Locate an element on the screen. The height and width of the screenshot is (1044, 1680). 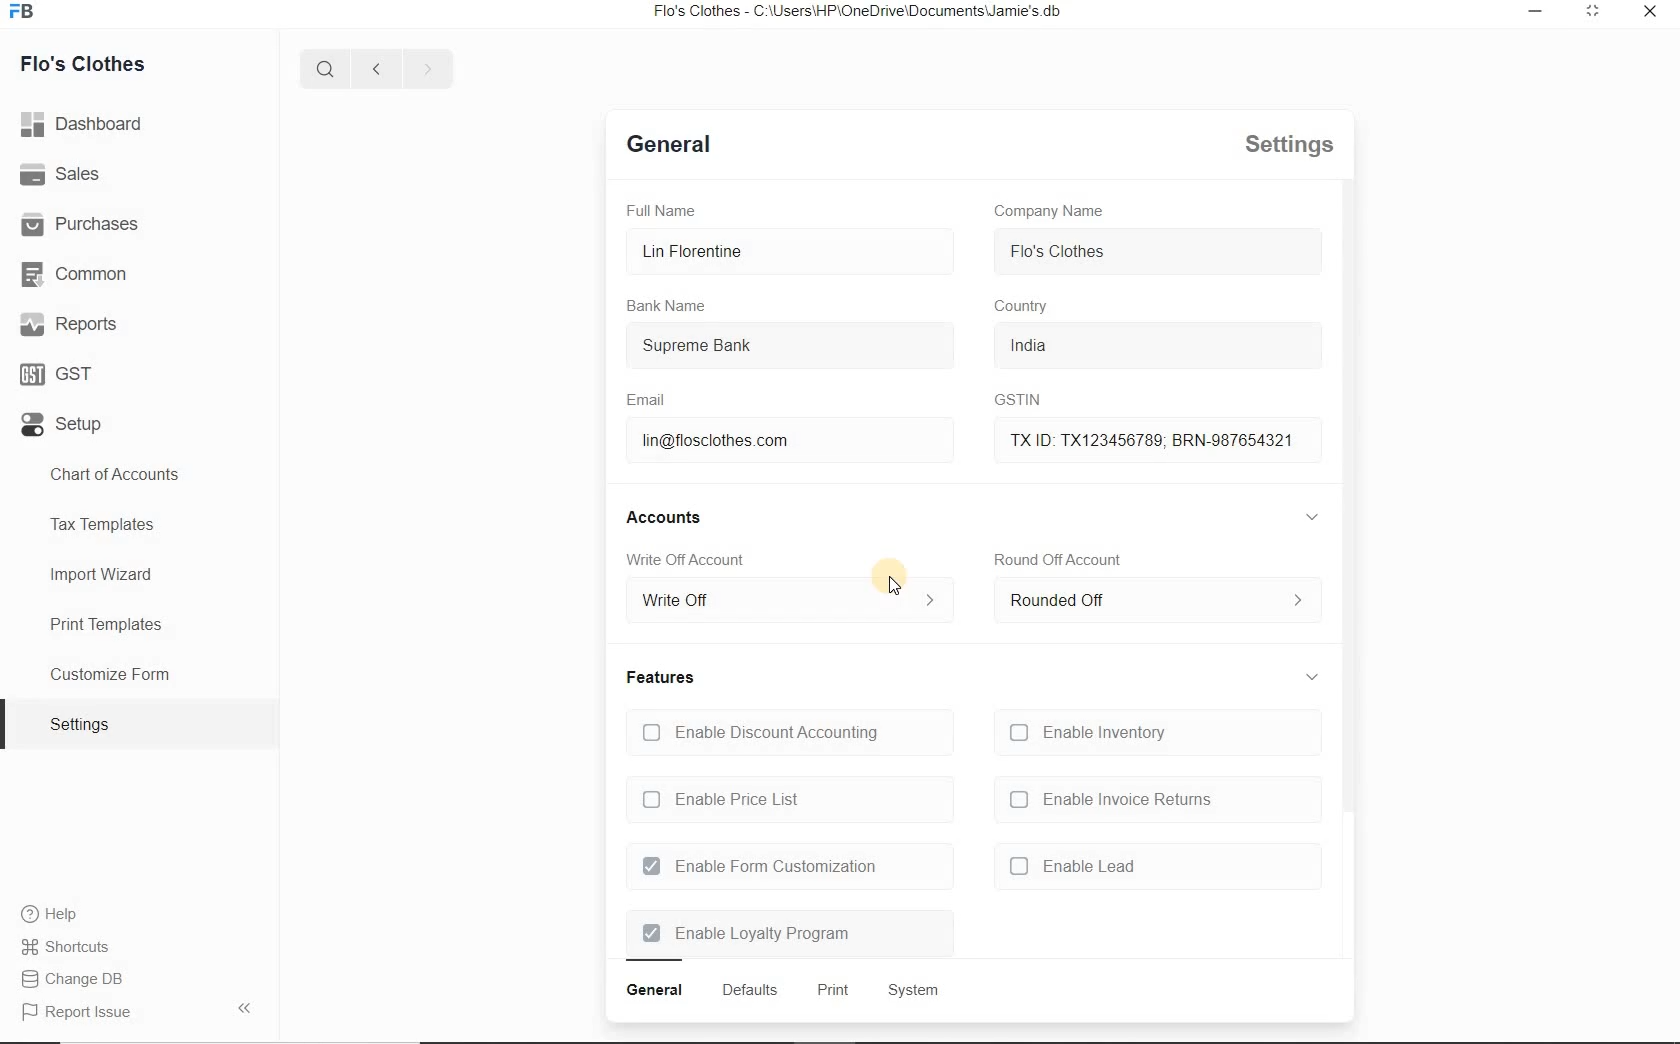
Full Name is located at coordinates (668, 210).